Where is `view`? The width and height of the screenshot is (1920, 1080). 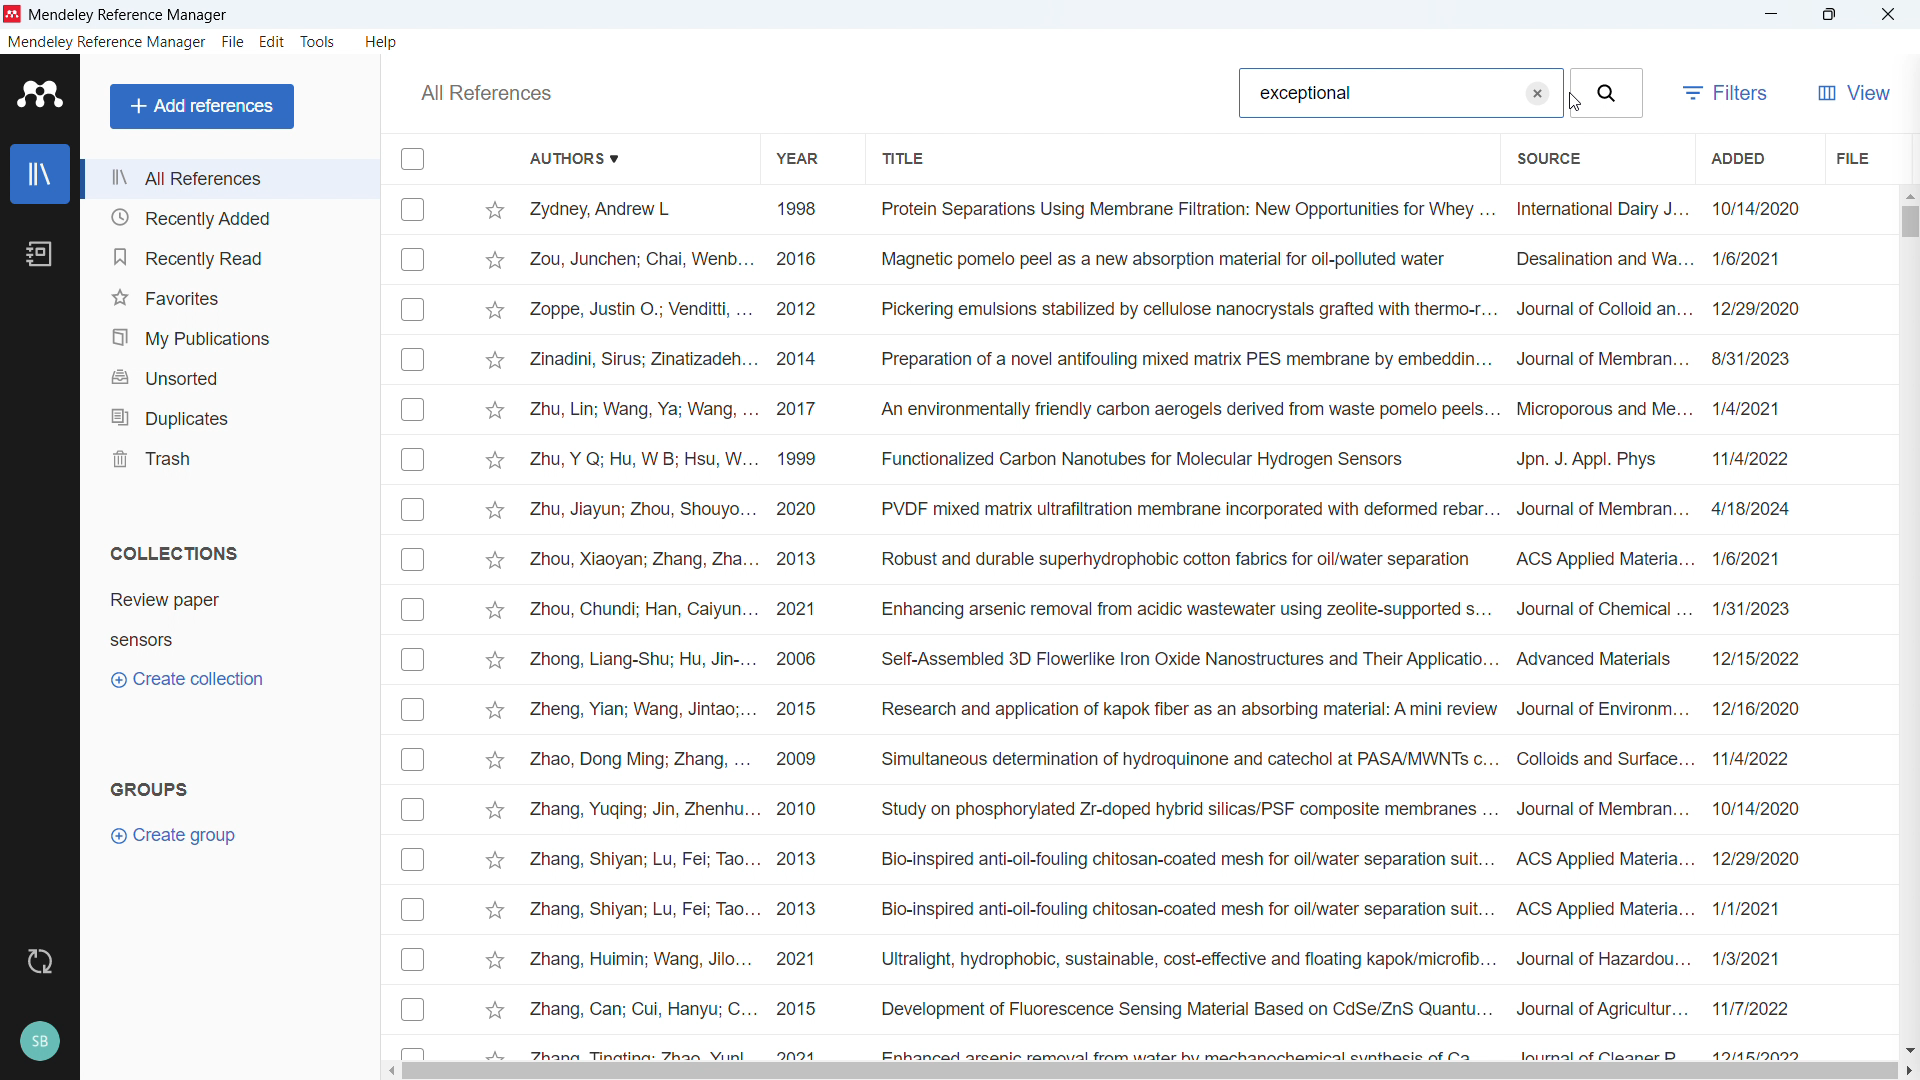 view is located at coordinates (1851, 93).